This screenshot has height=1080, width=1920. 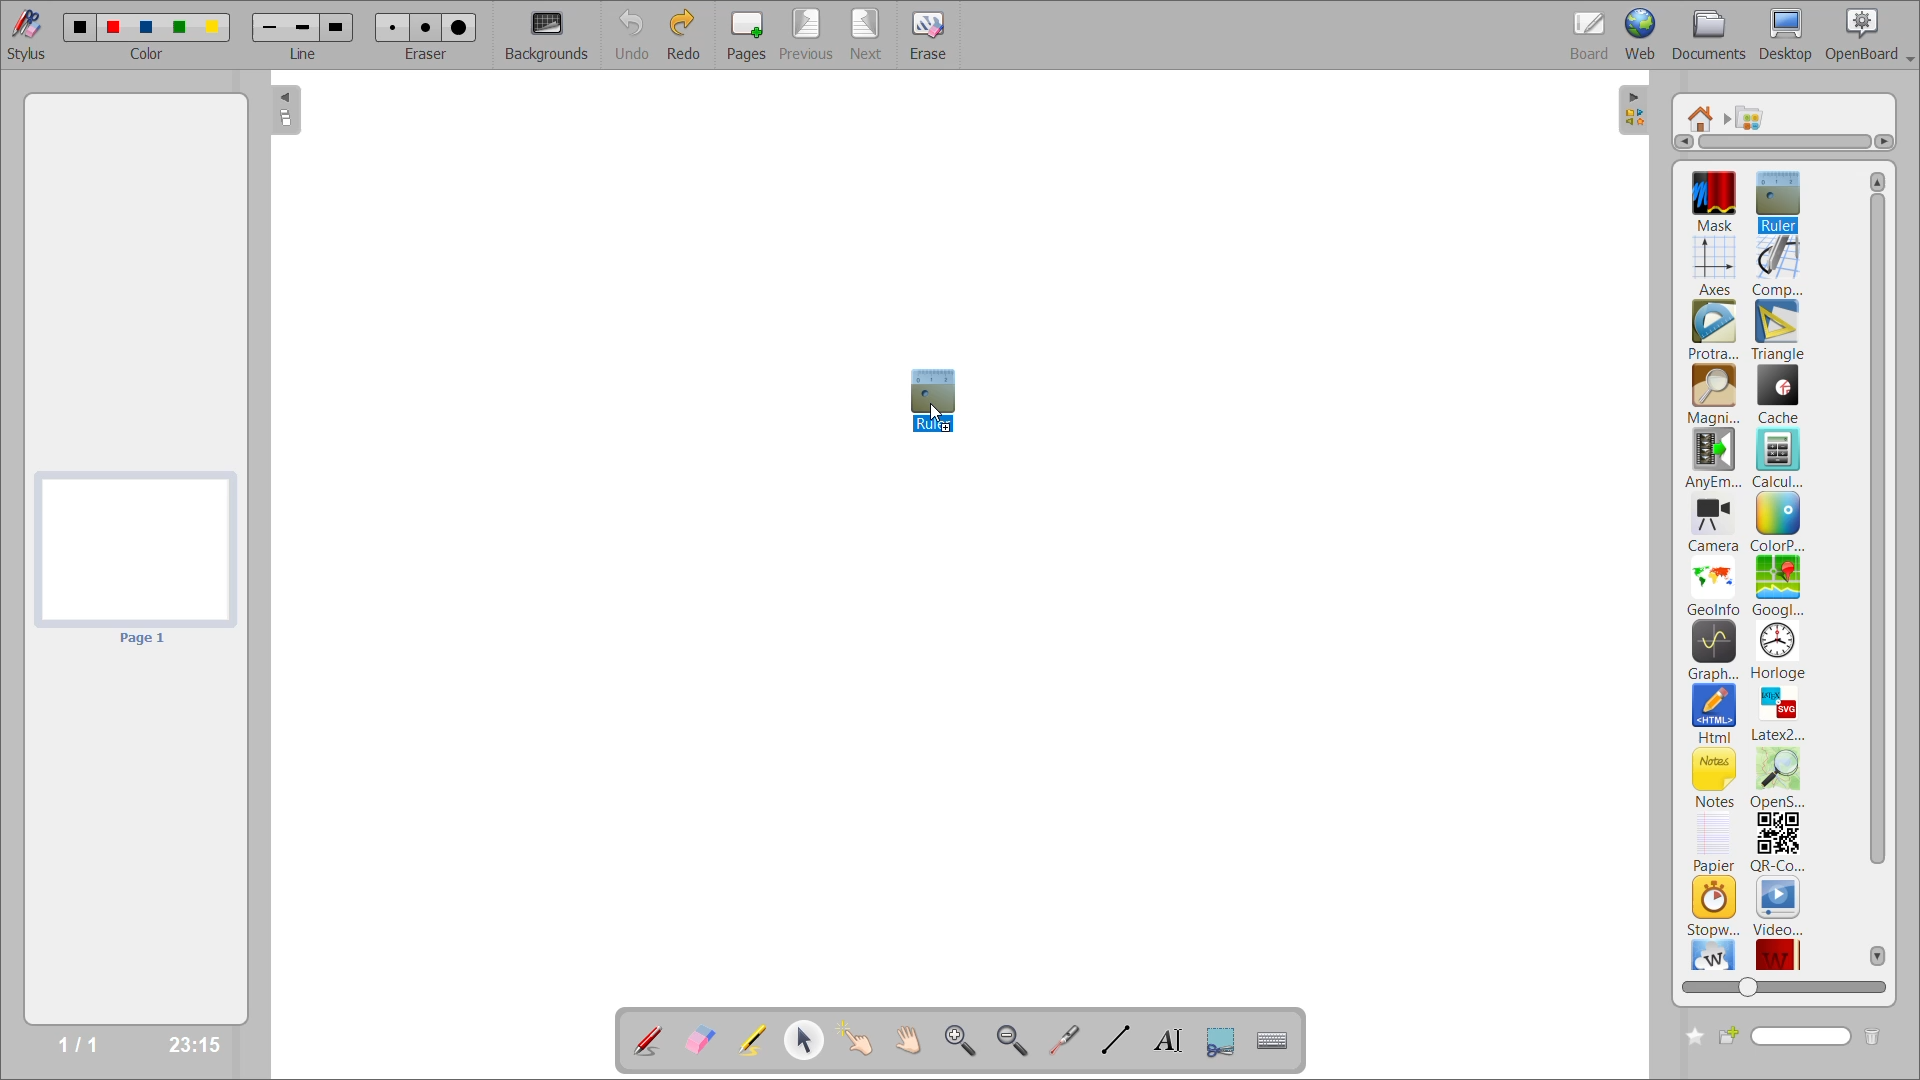 I want to click on board, so click(x=1593, y=34).